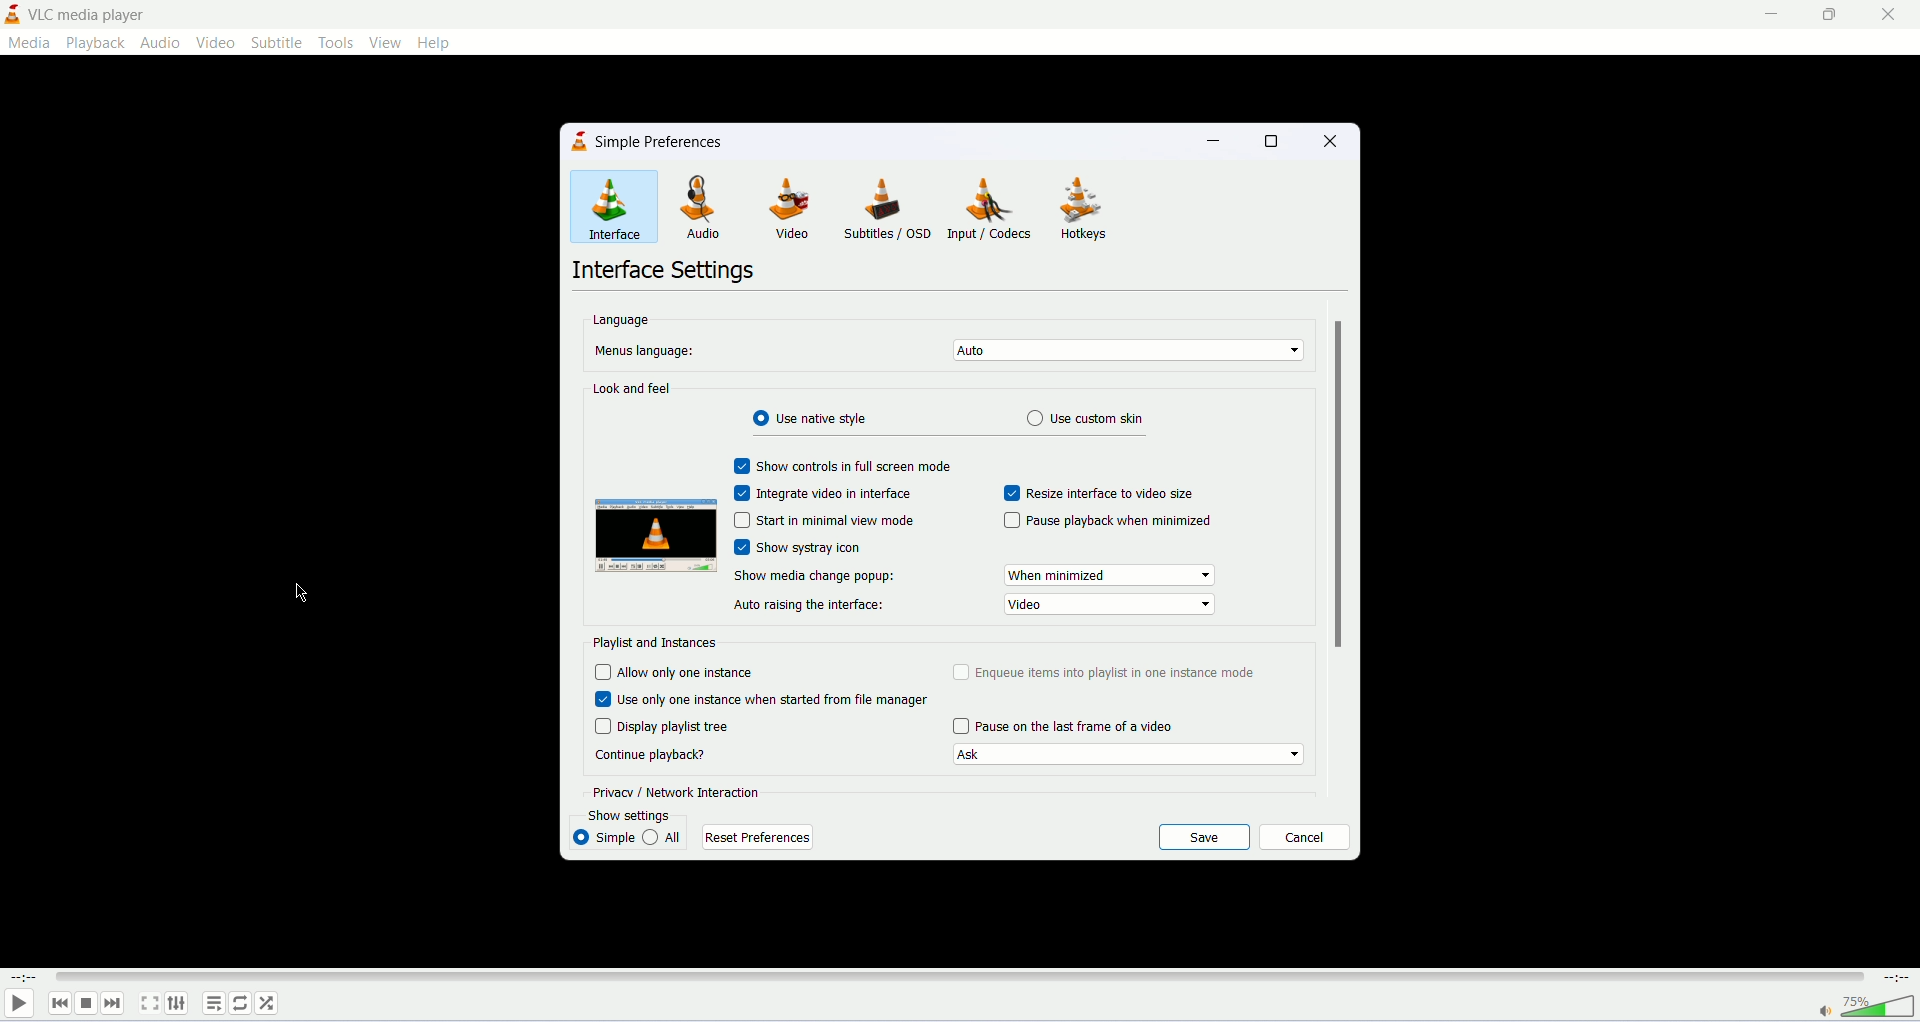  What do you see at coordinates (822, 579) in the screenshot?
I see `show media change popup` at bounding box center [822, 579].